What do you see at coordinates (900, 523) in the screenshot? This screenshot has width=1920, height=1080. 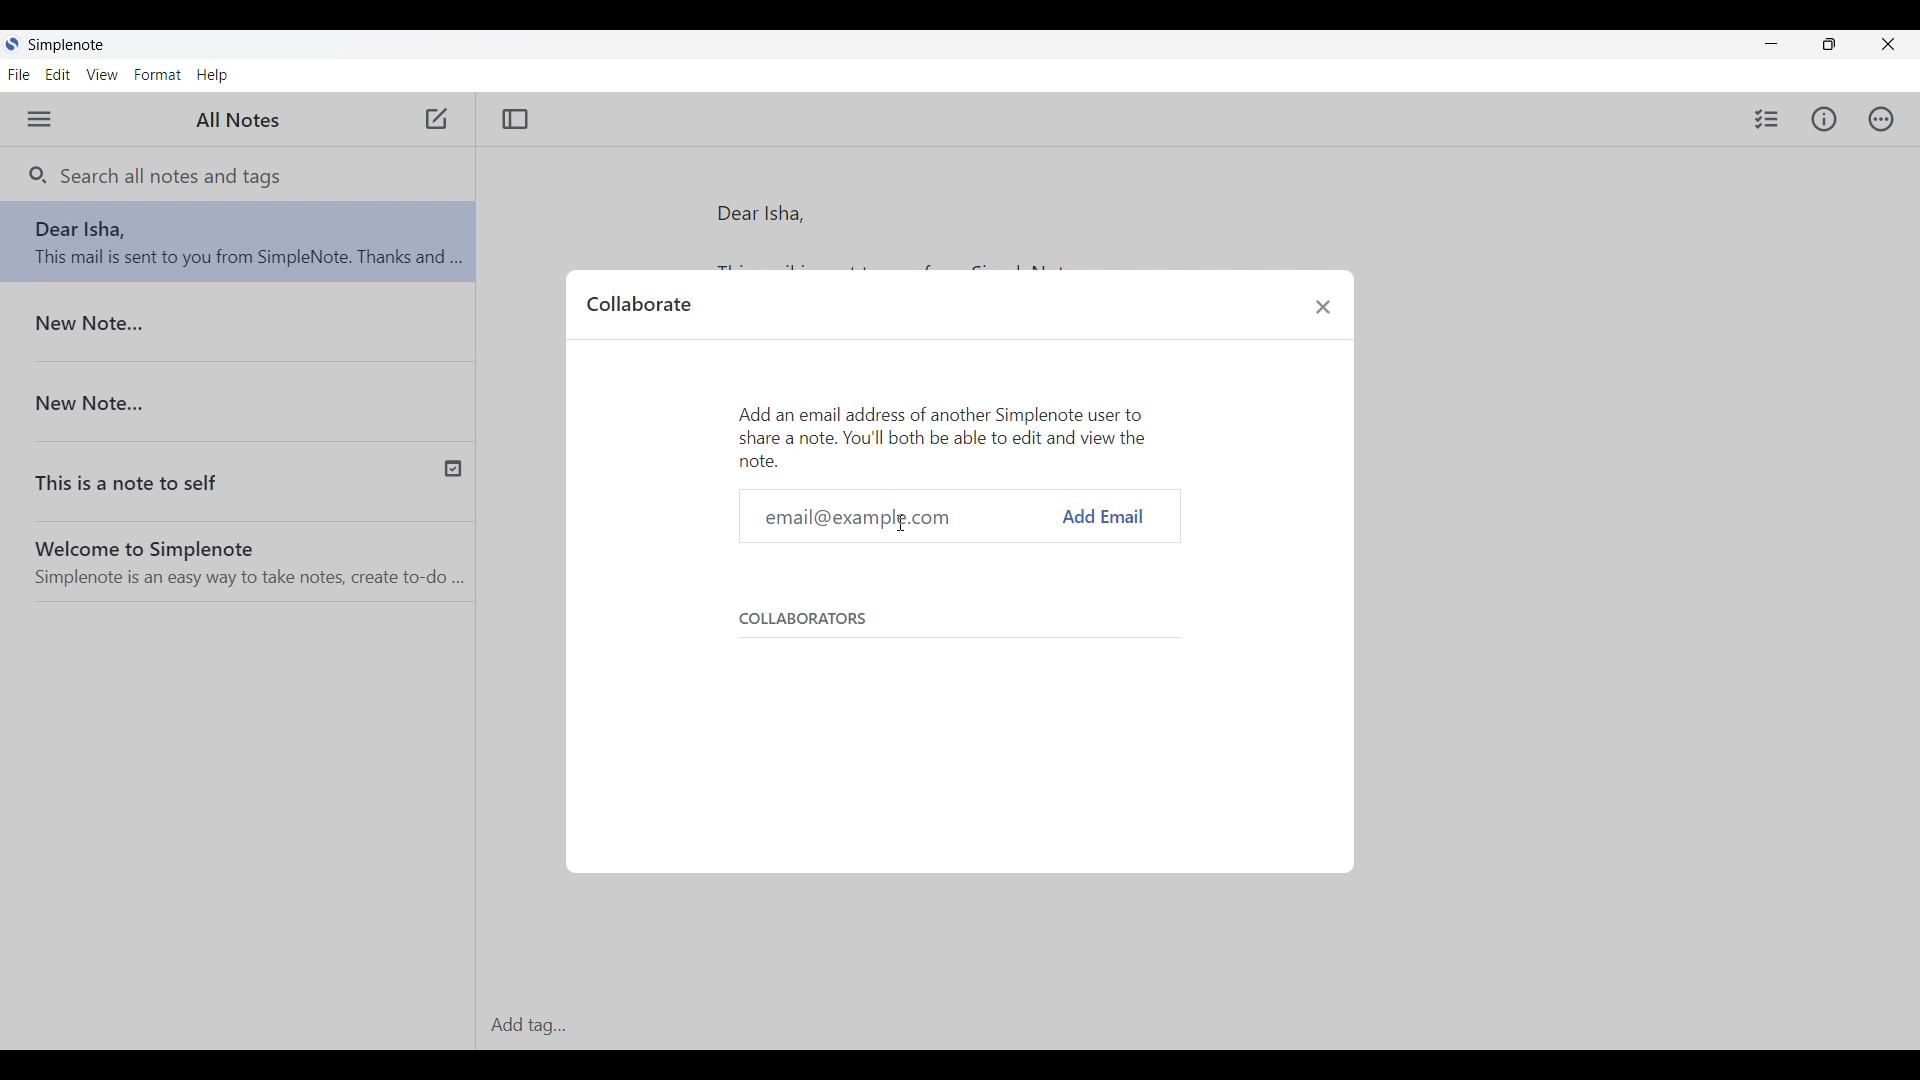 I see `Text Cursor` at bounding box center [900, 523].